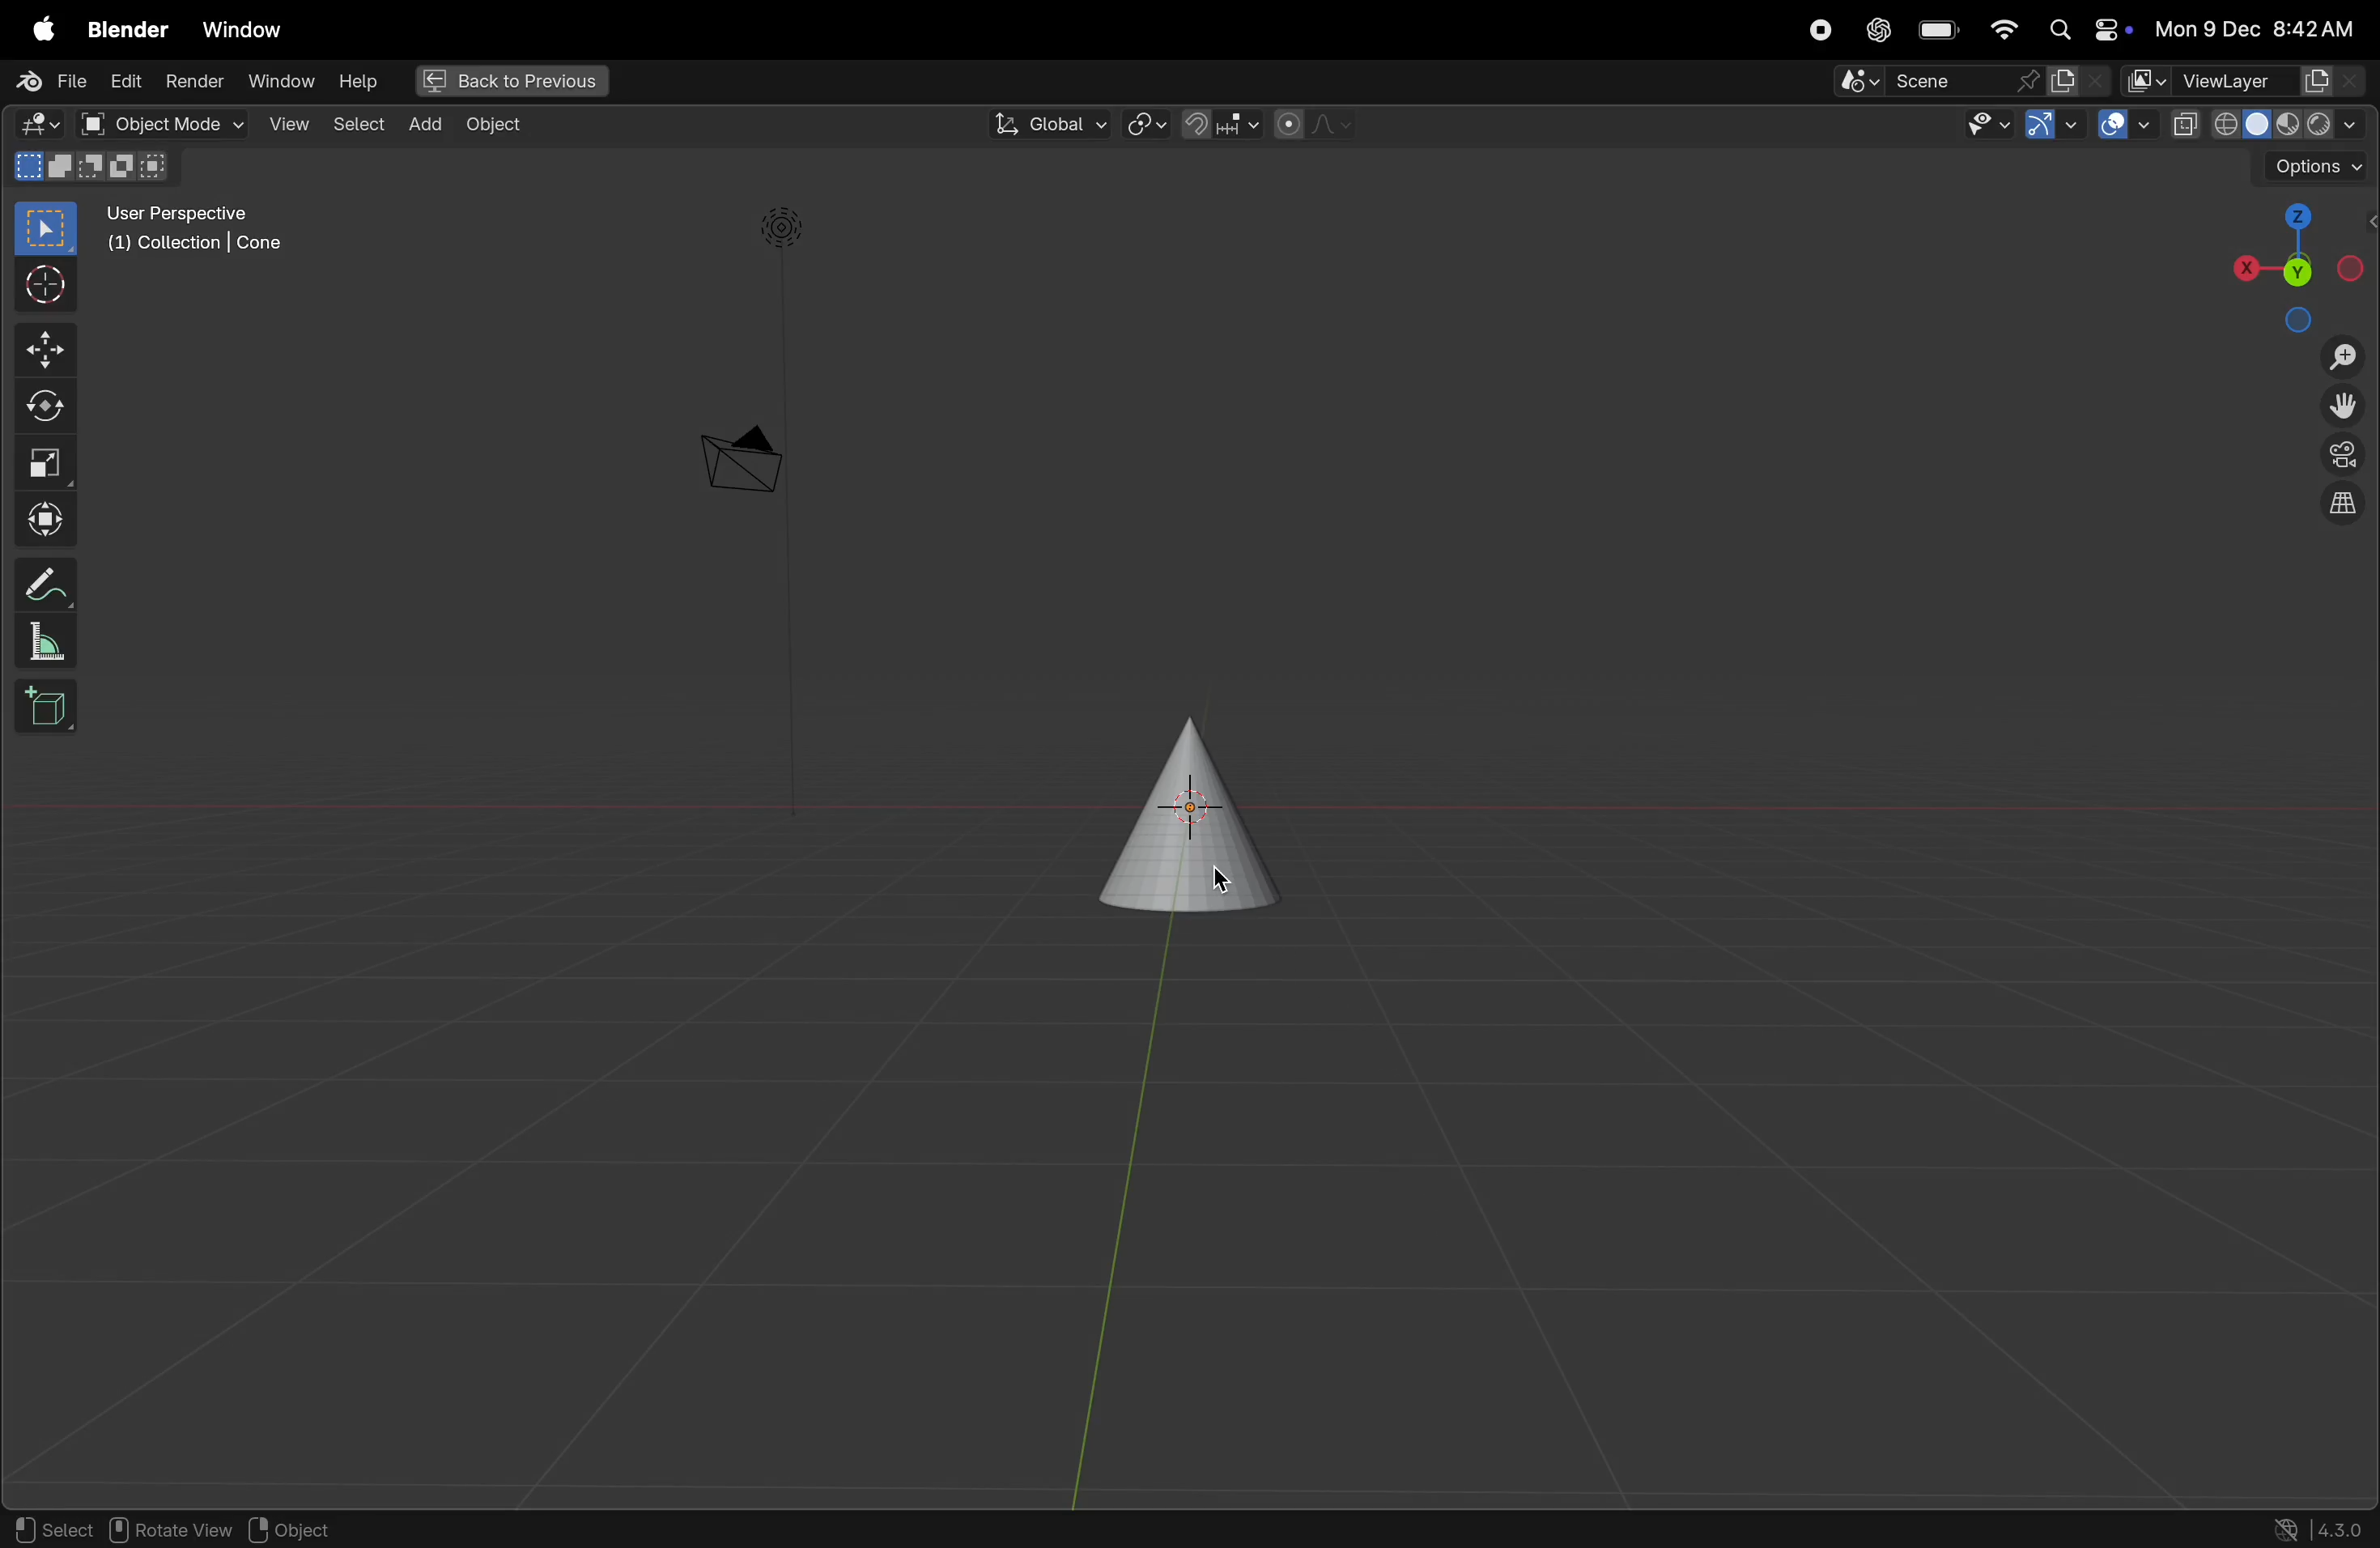 The image size is (2380, 1548). Describe the element at coordinates (2004, 30) in the screenshot. I see `wifi` at that location.